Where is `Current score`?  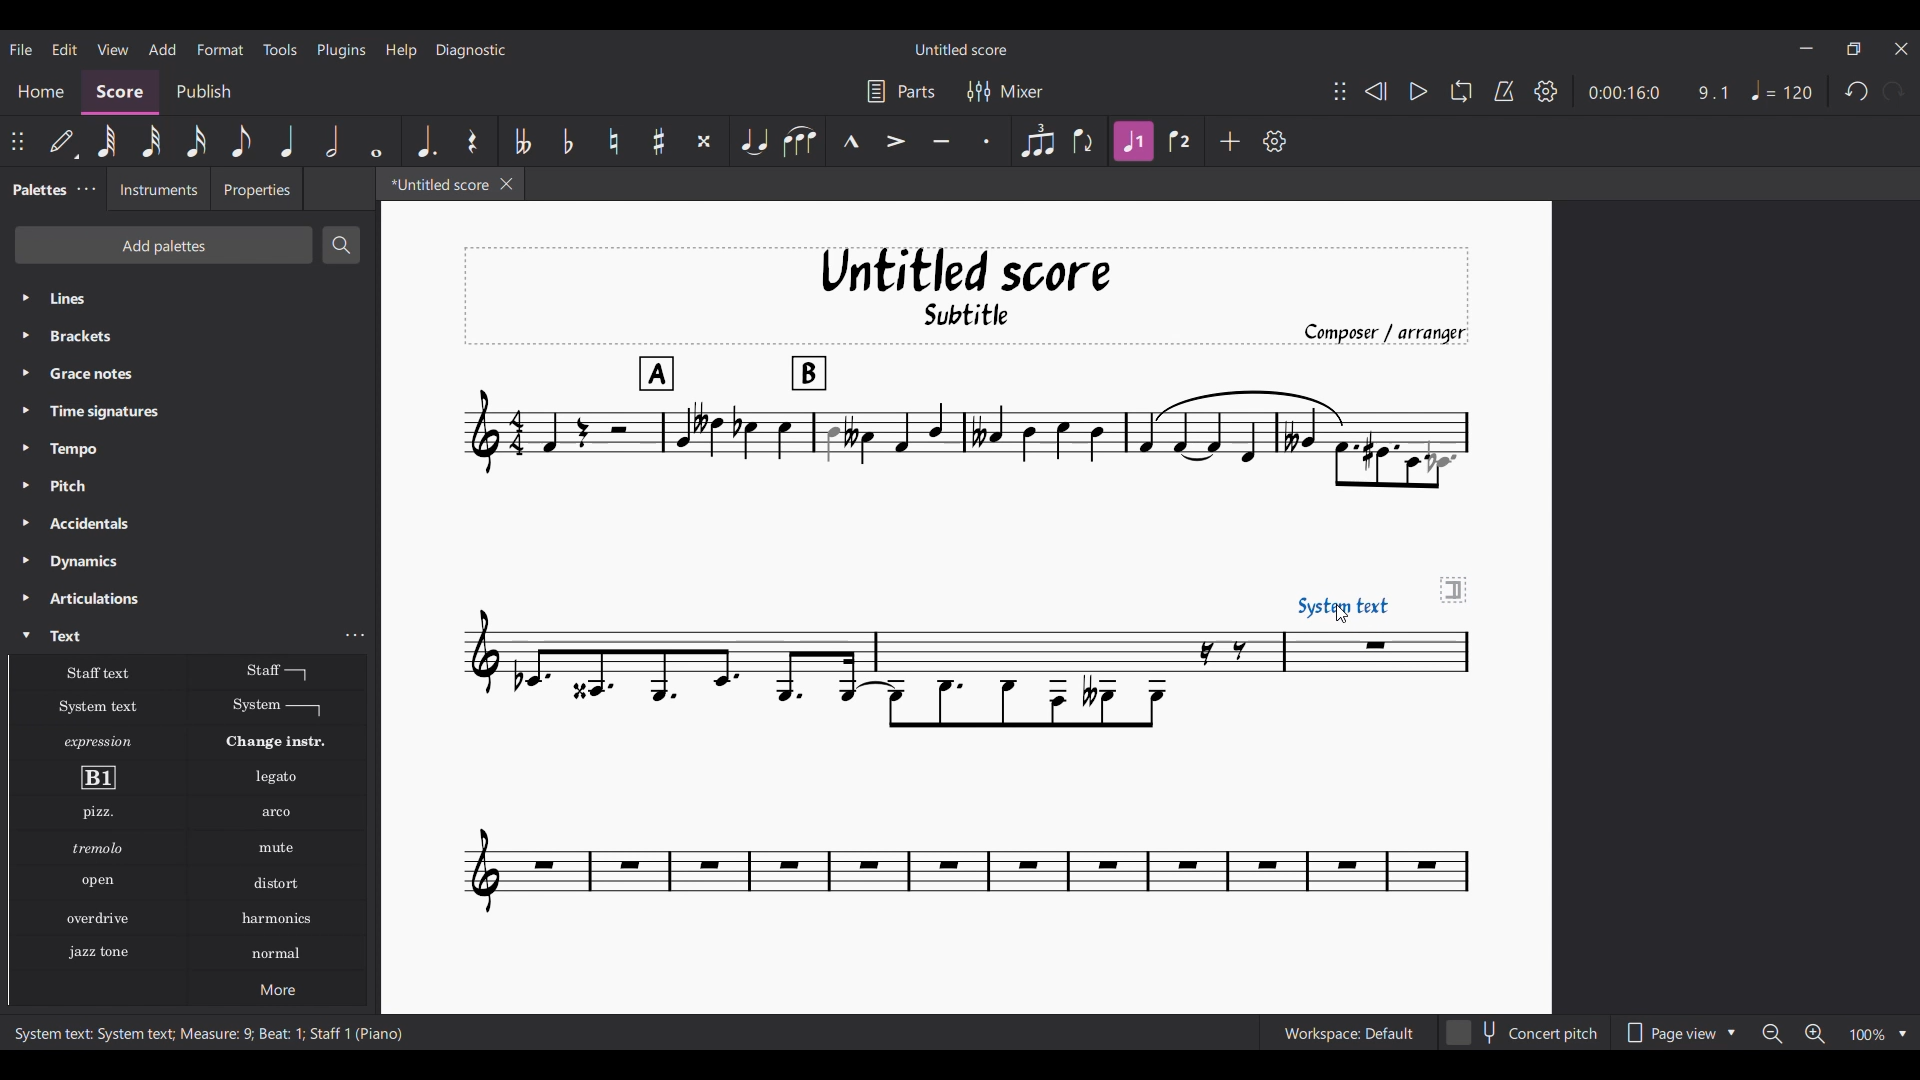
Current score is located at coordinates (858, 582).